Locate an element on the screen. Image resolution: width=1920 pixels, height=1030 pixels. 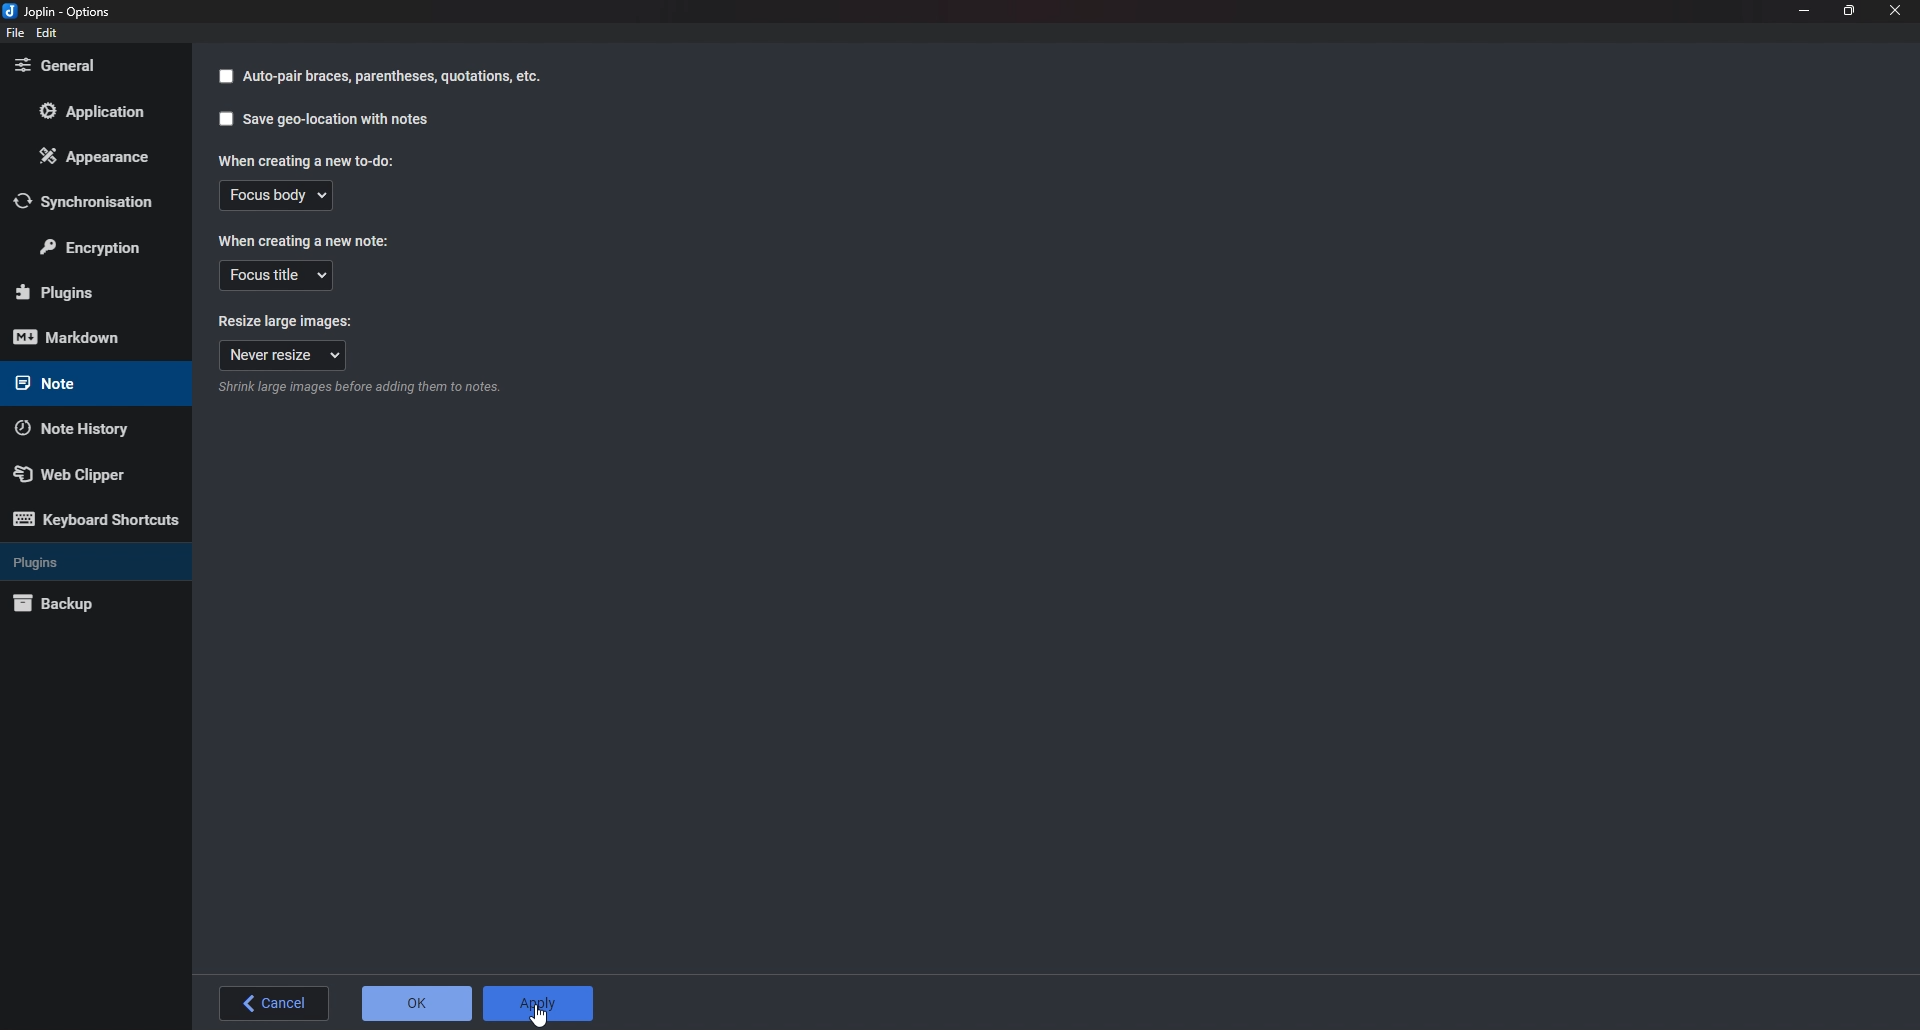
auto pair braces parenthesis Quotation etc is located at coordinates (377, 77).